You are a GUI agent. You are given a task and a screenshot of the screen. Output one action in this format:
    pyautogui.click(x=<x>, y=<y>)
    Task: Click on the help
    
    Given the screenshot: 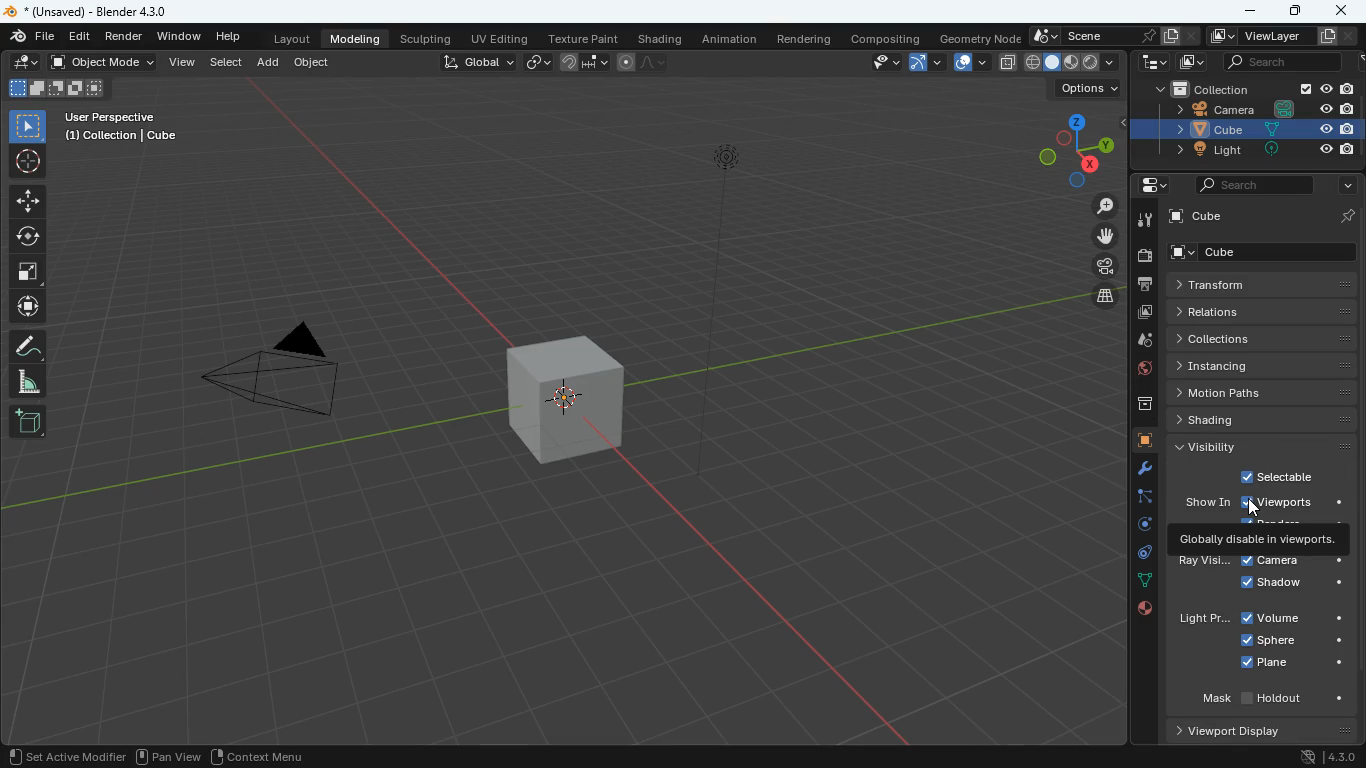 What is the action you would take?
    pyautogui.click(x=227, y=37)
    